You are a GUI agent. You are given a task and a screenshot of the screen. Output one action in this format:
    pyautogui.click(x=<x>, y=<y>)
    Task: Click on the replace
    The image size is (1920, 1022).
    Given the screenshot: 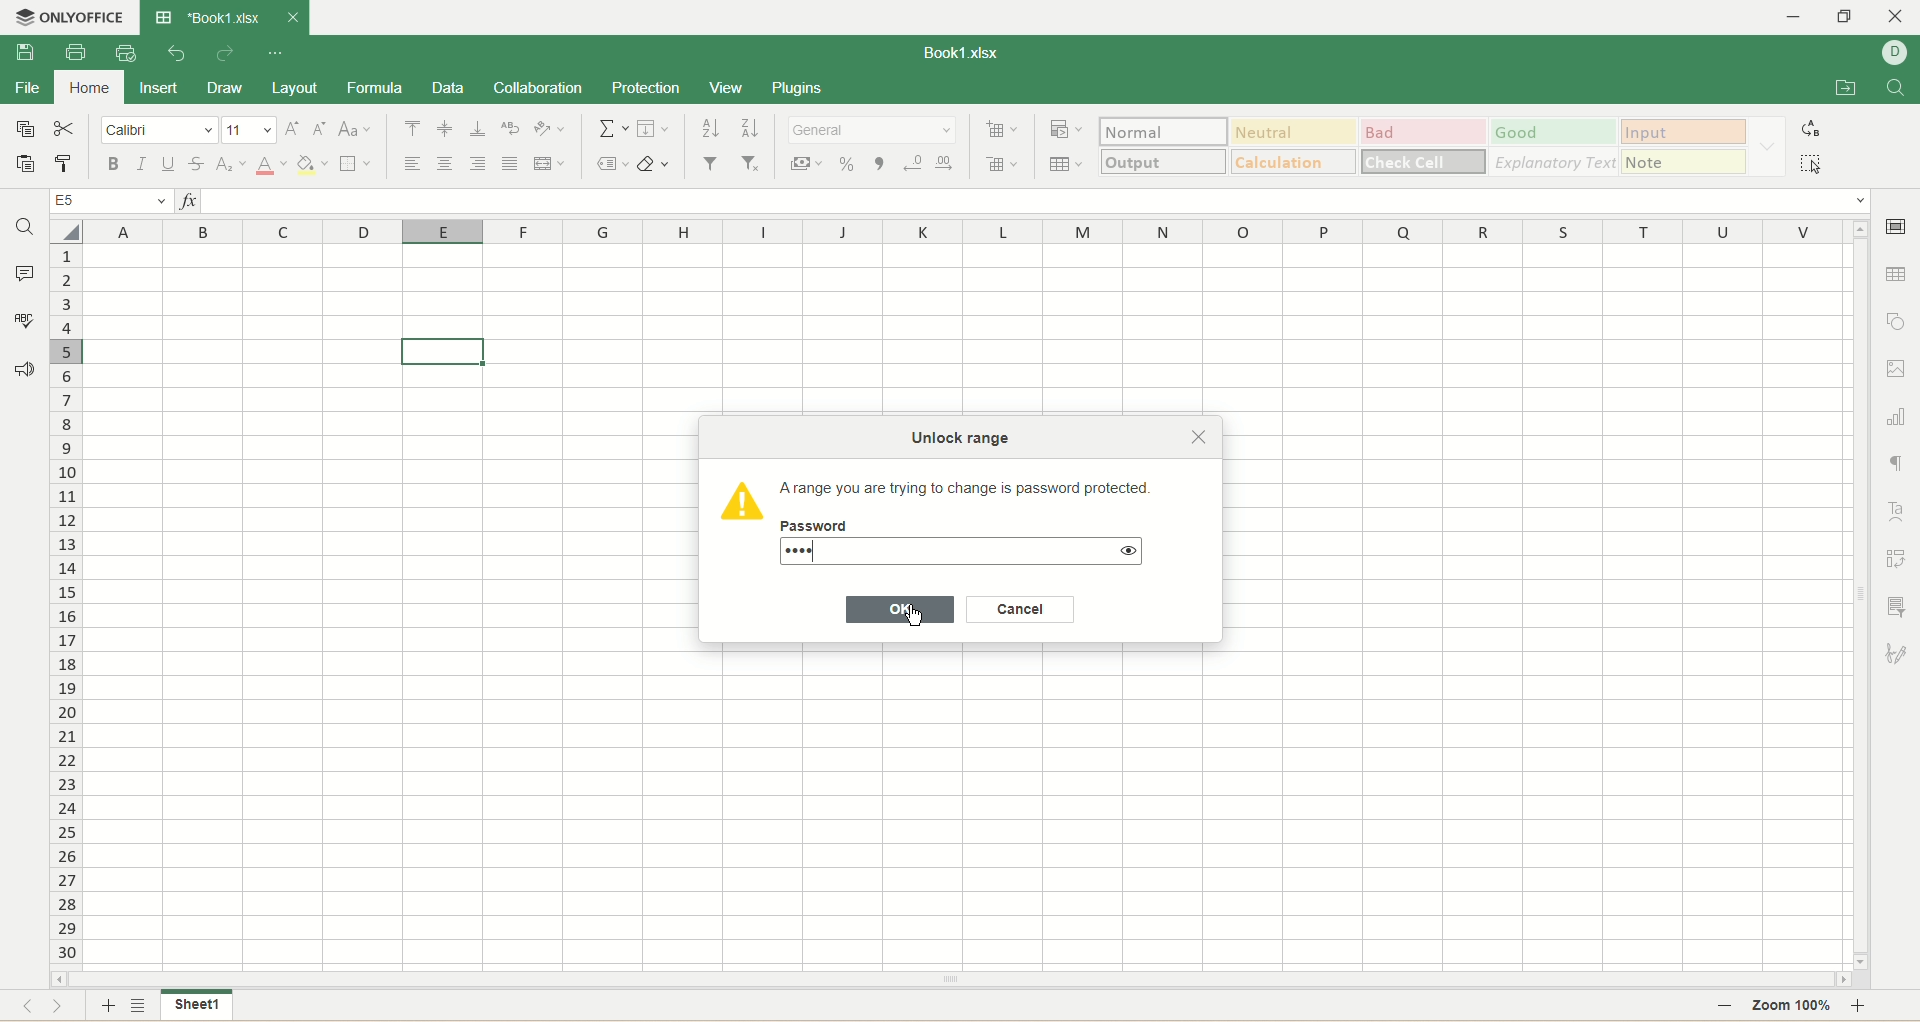 What is the action you would take?
    pyautogui.click(x=1816, y=131)
    